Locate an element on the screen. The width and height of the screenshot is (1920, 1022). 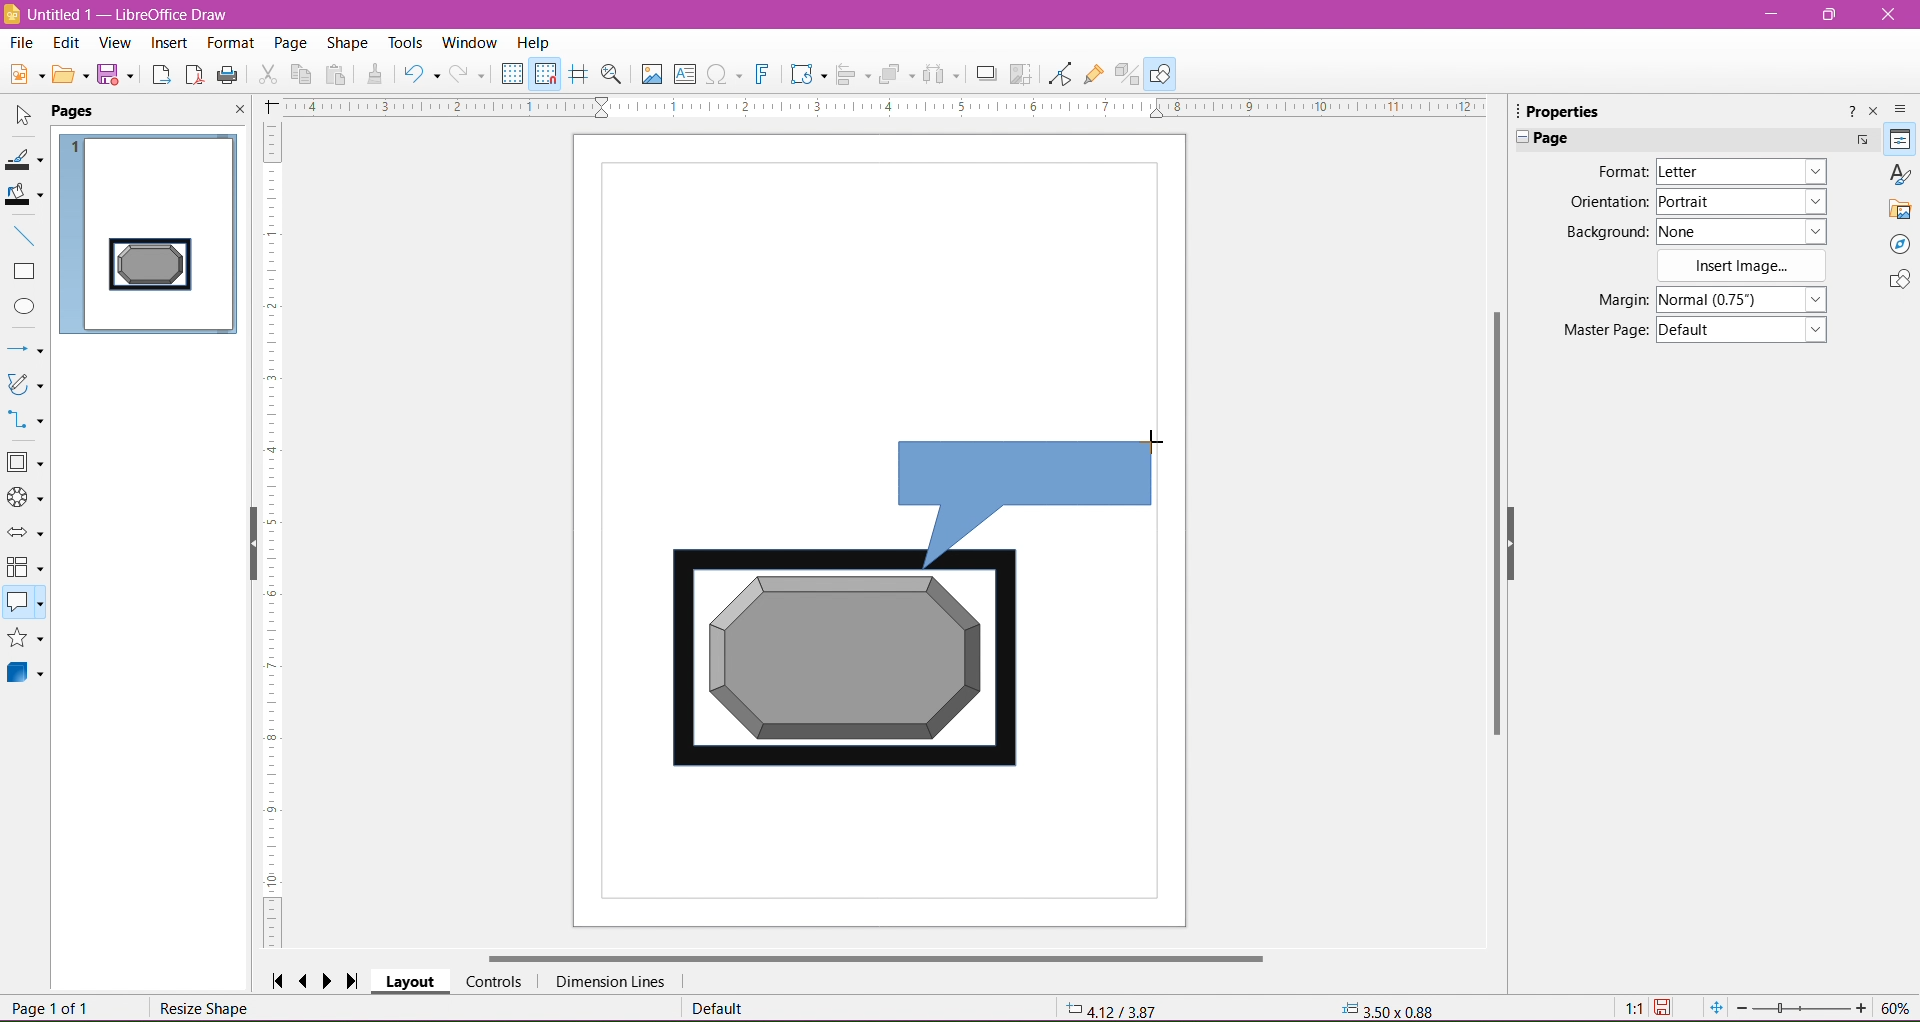
Line Color is located at coordinates (26, 161).